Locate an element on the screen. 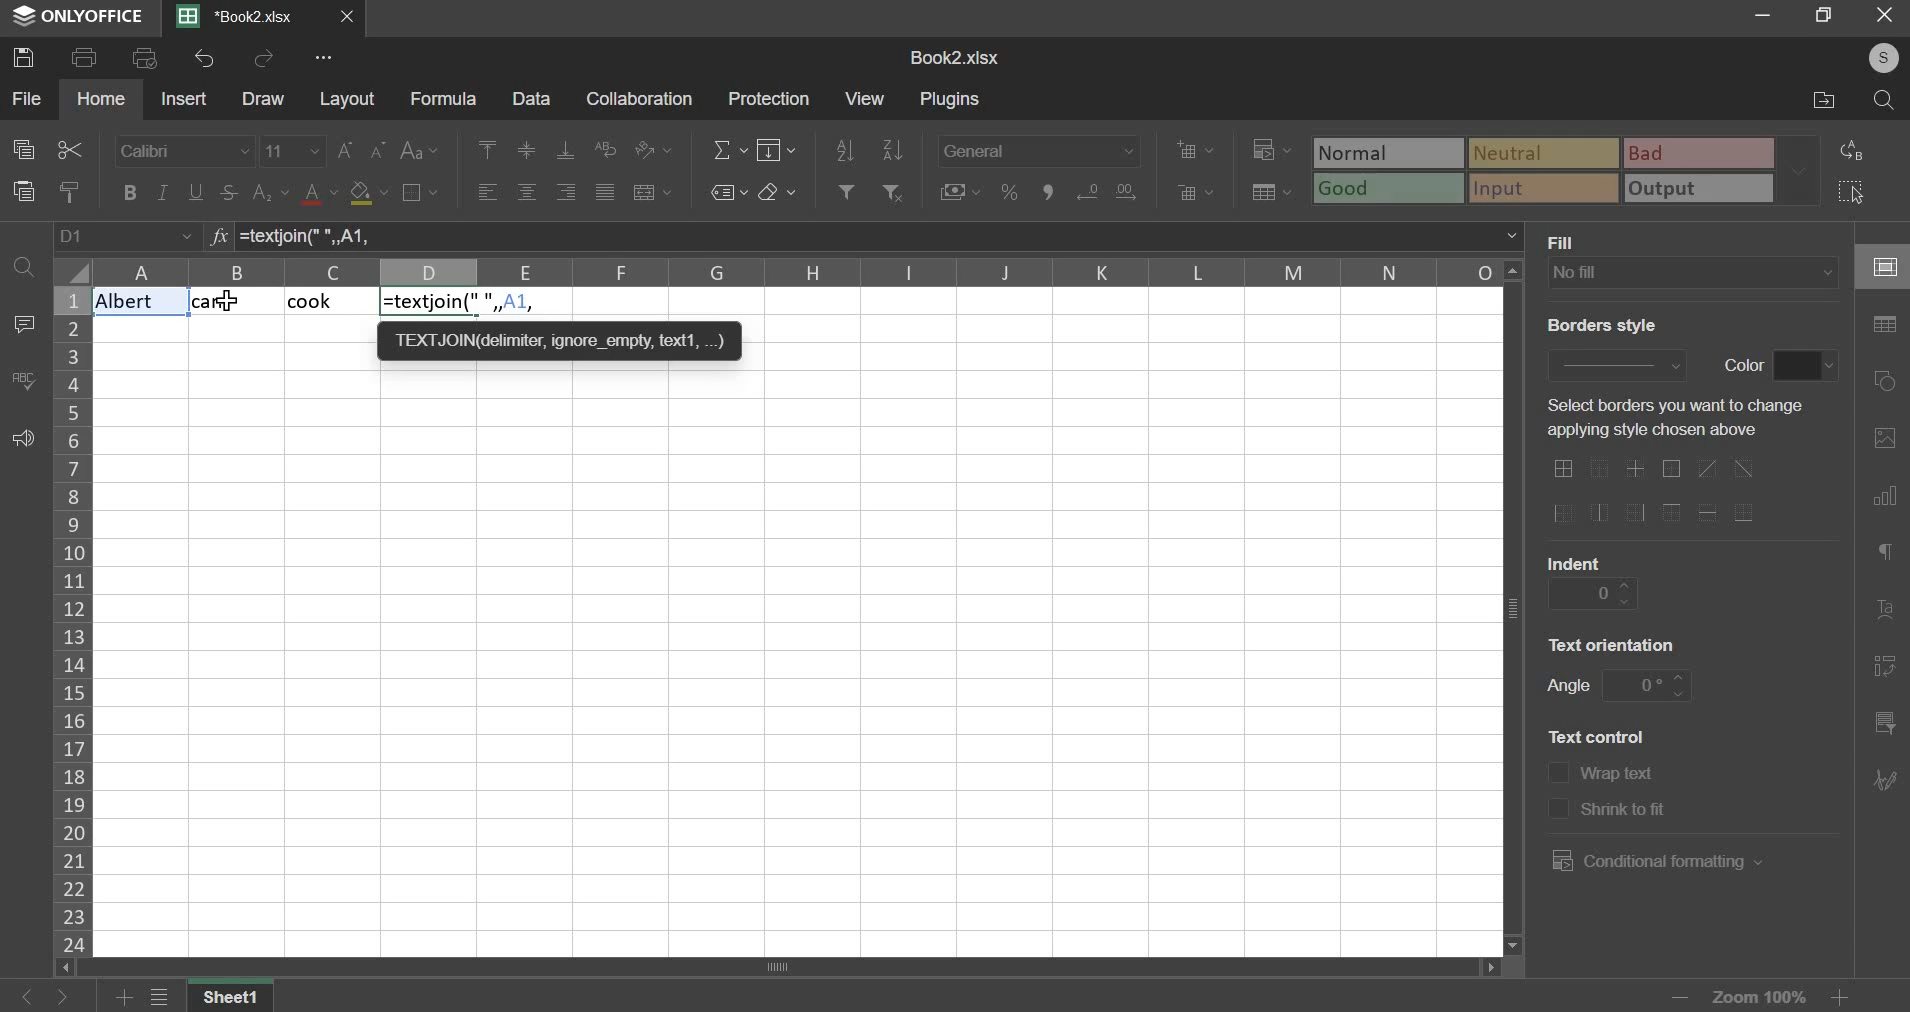  copy style is located at coordinates (71, 191).